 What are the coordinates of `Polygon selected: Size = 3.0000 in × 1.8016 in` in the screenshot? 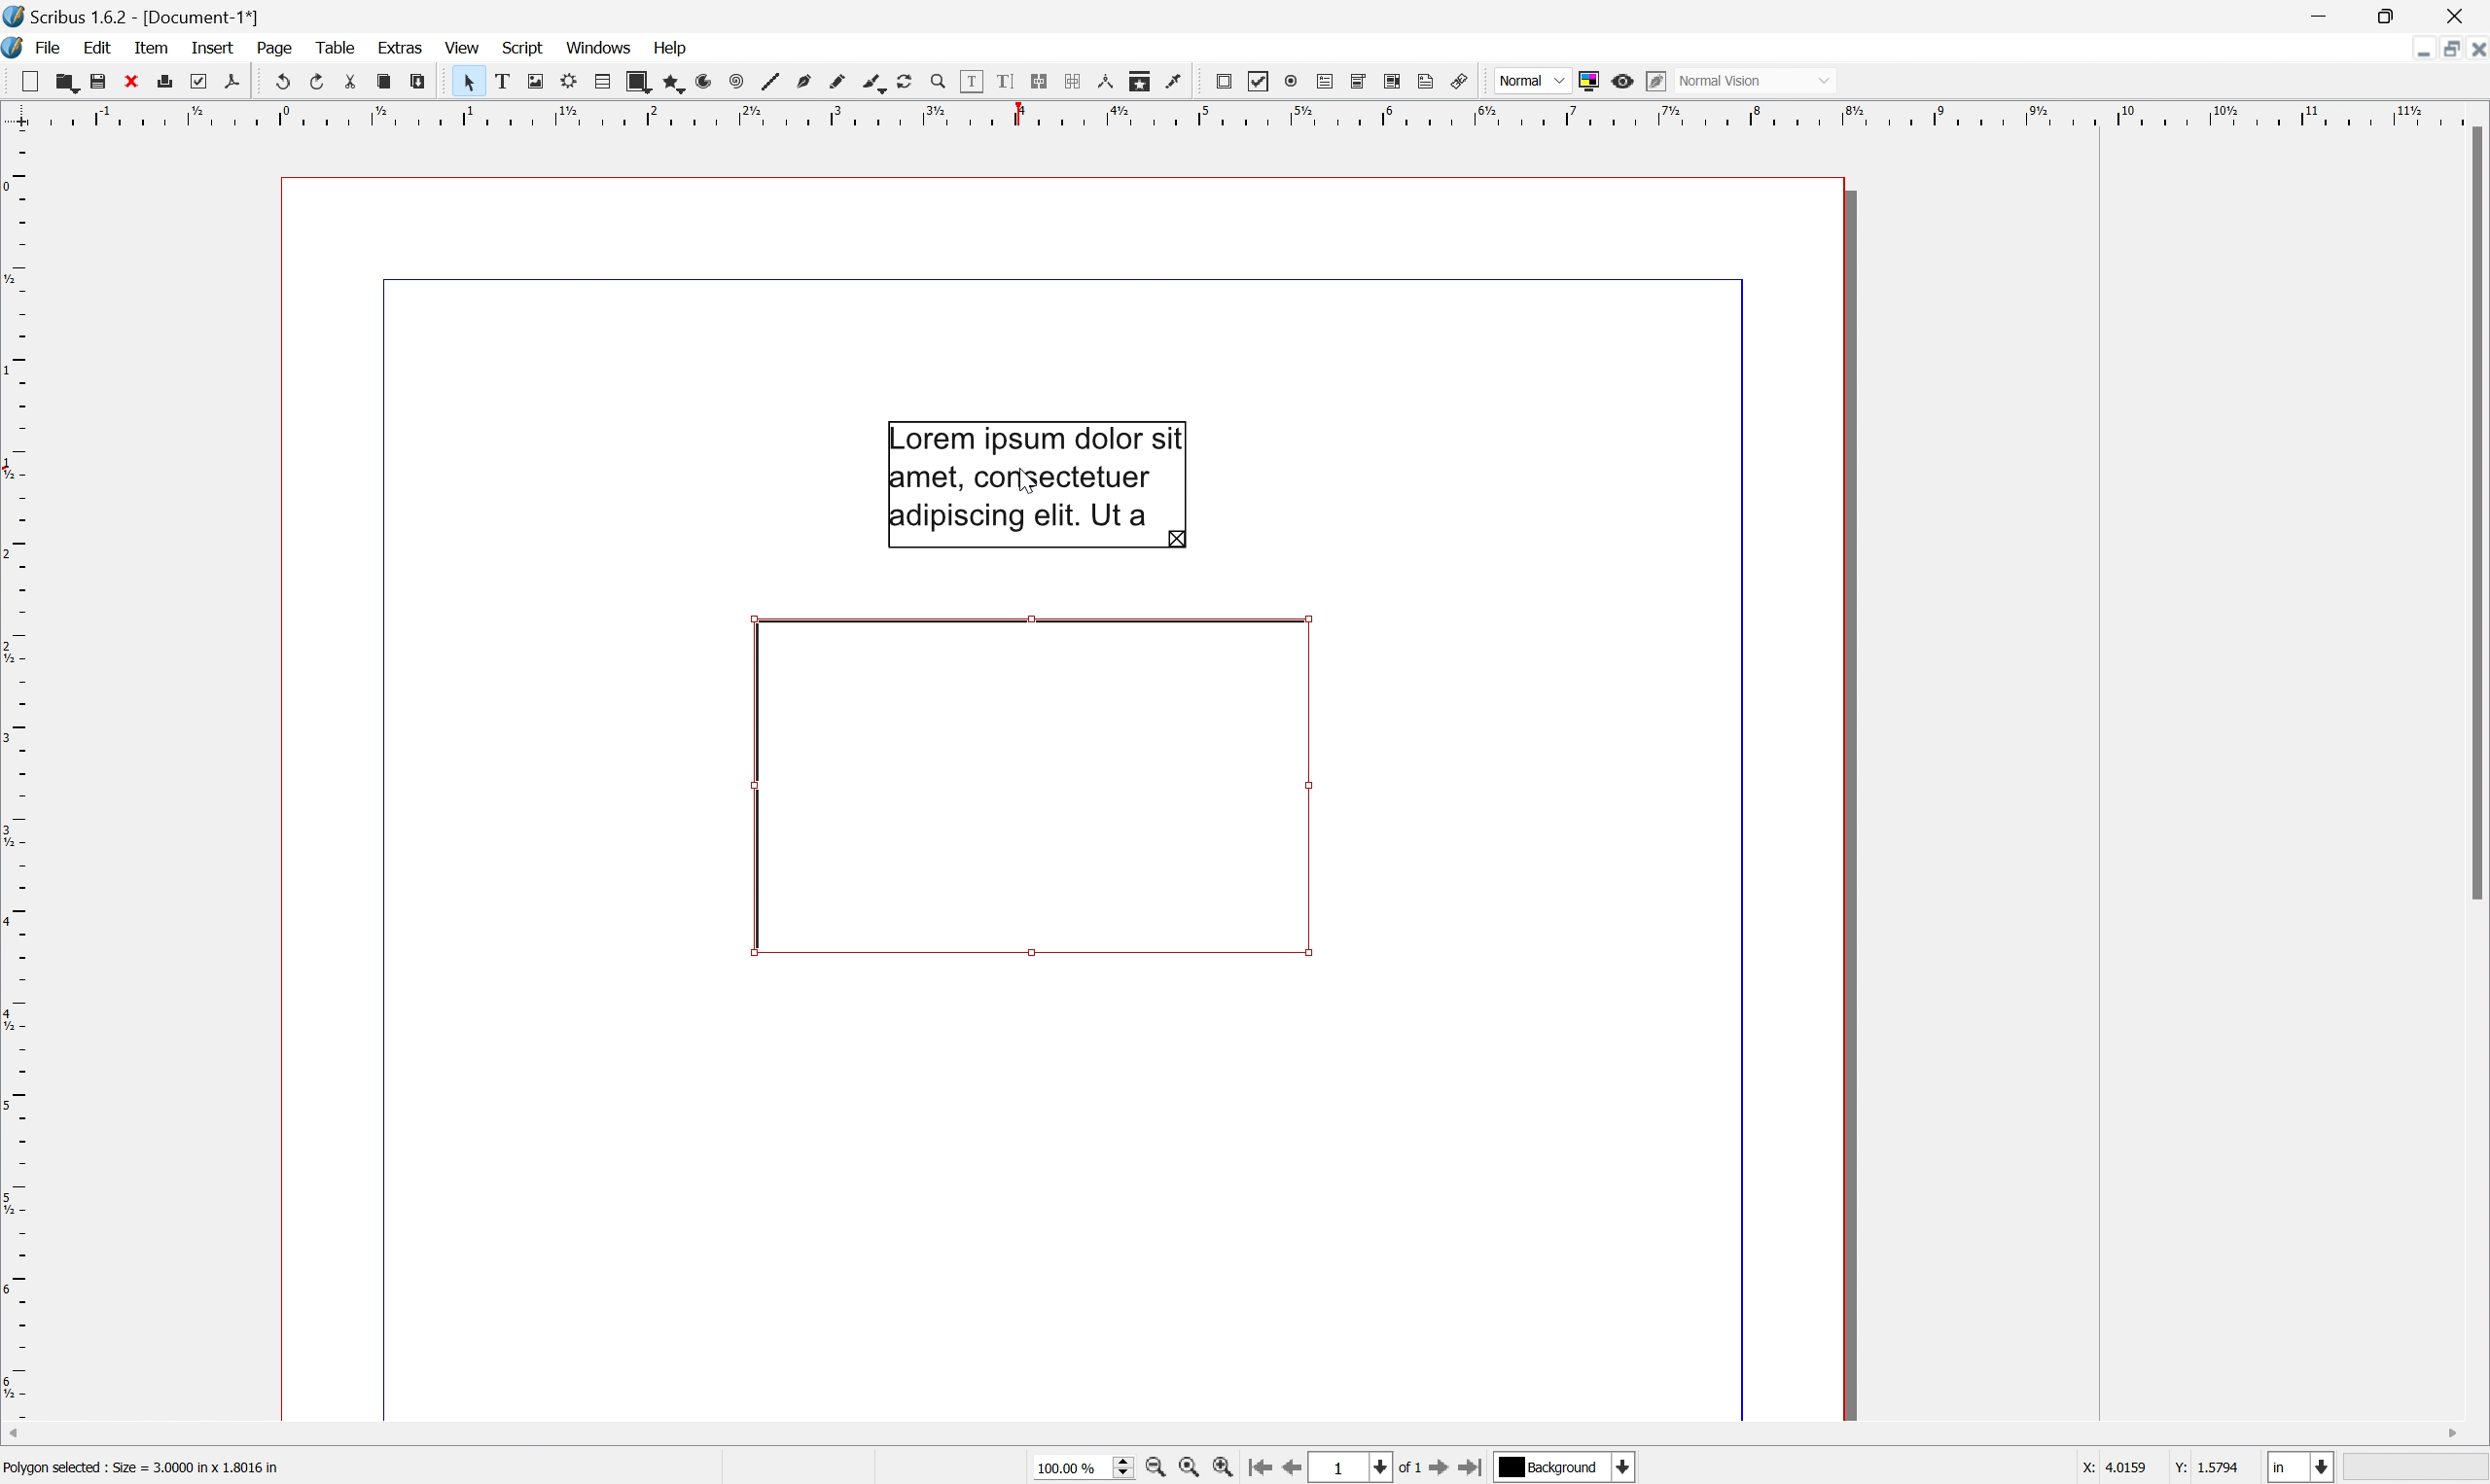 It's located at (148, 1467).